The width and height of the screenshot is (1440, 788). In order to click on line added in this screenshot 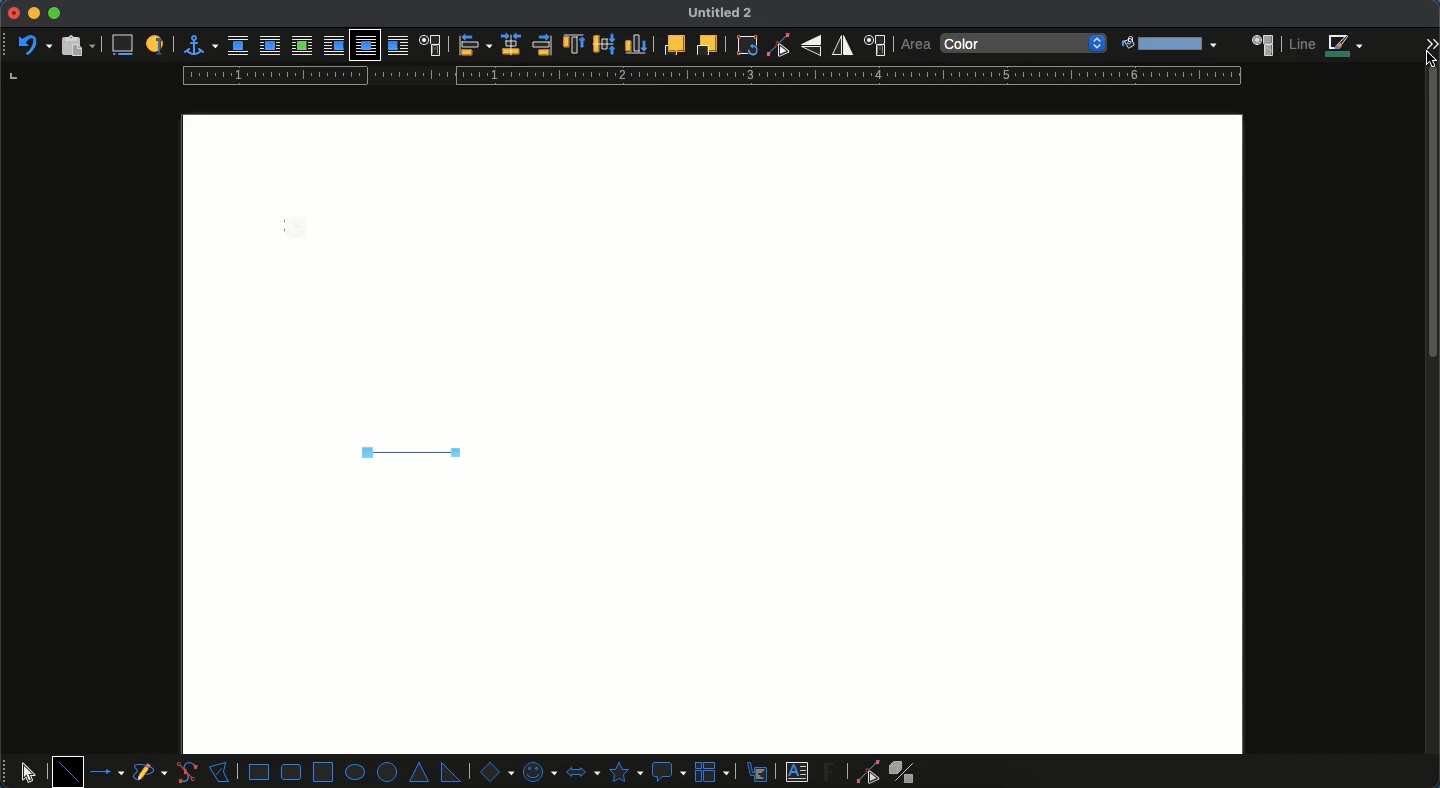, I will do `click(408, 452)`.